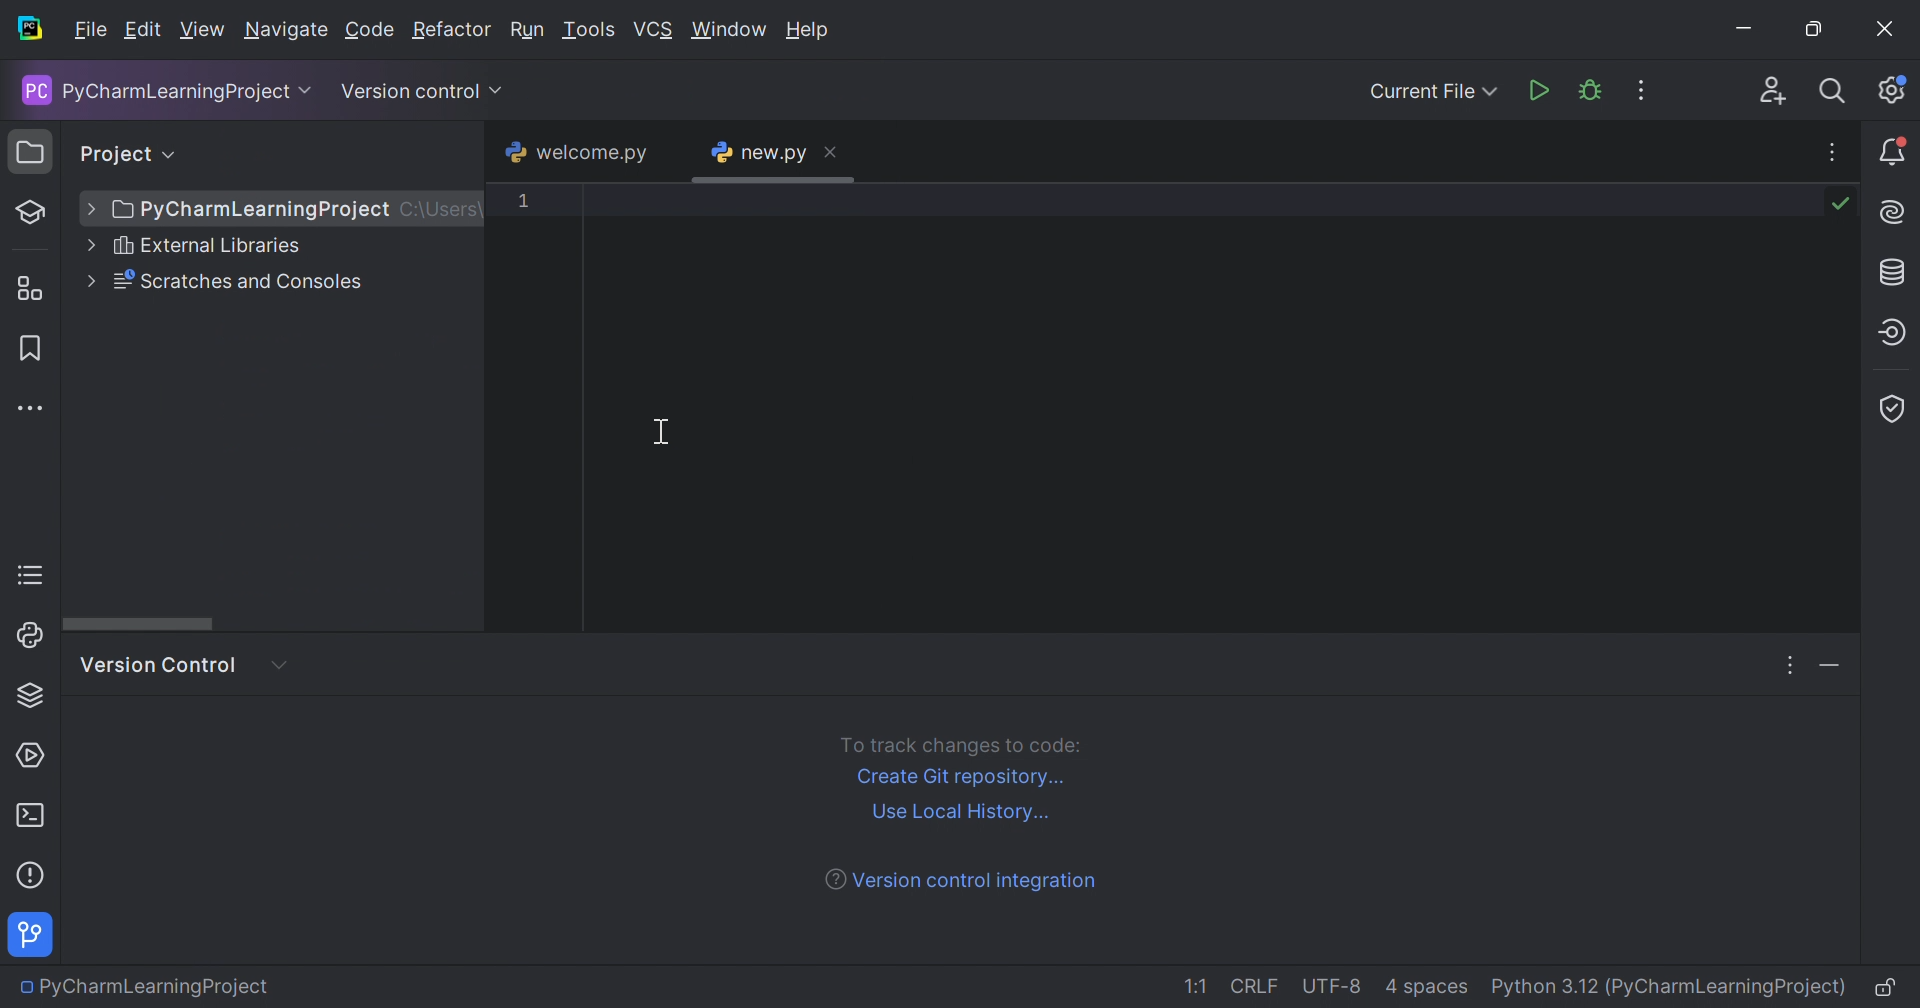 The height and width of the screenshot is (1008, 1920). I want to click on PyCharm icon, so click(34, 30).